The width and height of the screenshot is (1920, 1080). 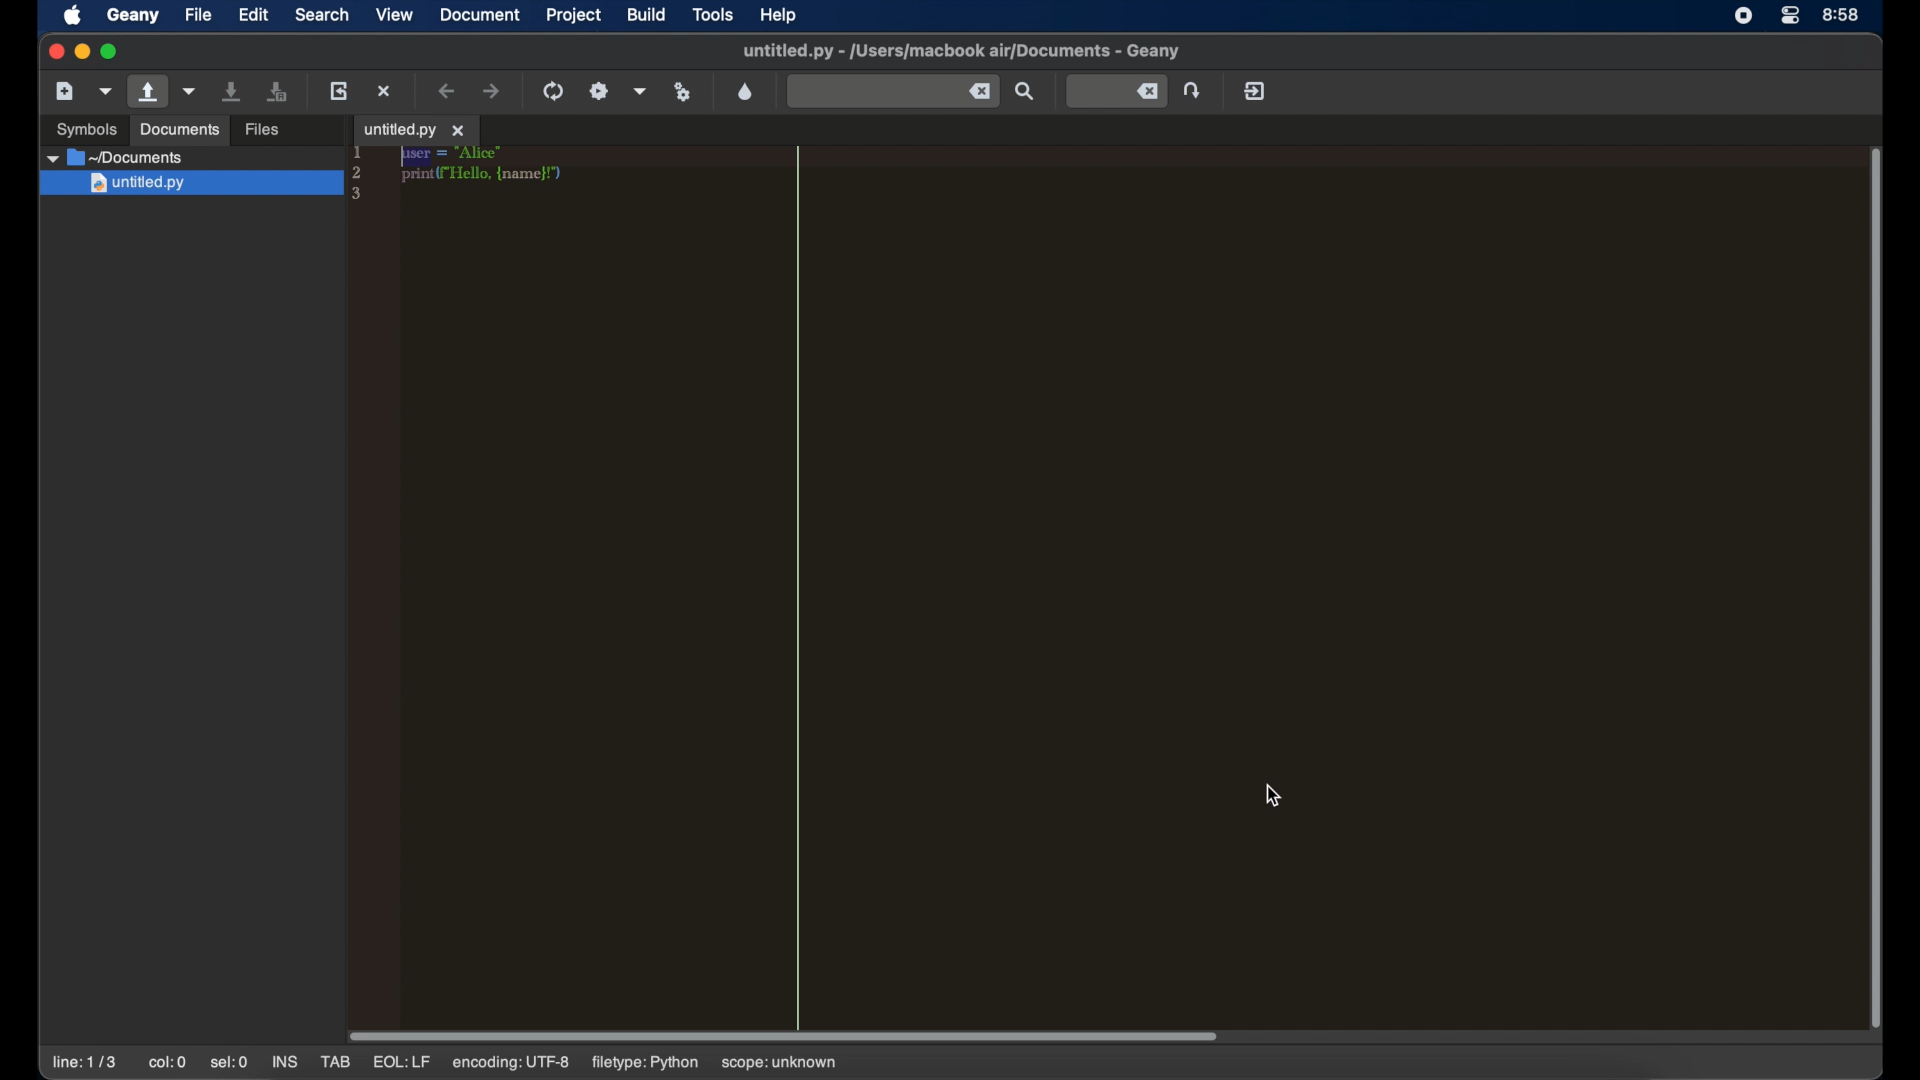 I want to click on run or view current file, so click(x=683, y=92).